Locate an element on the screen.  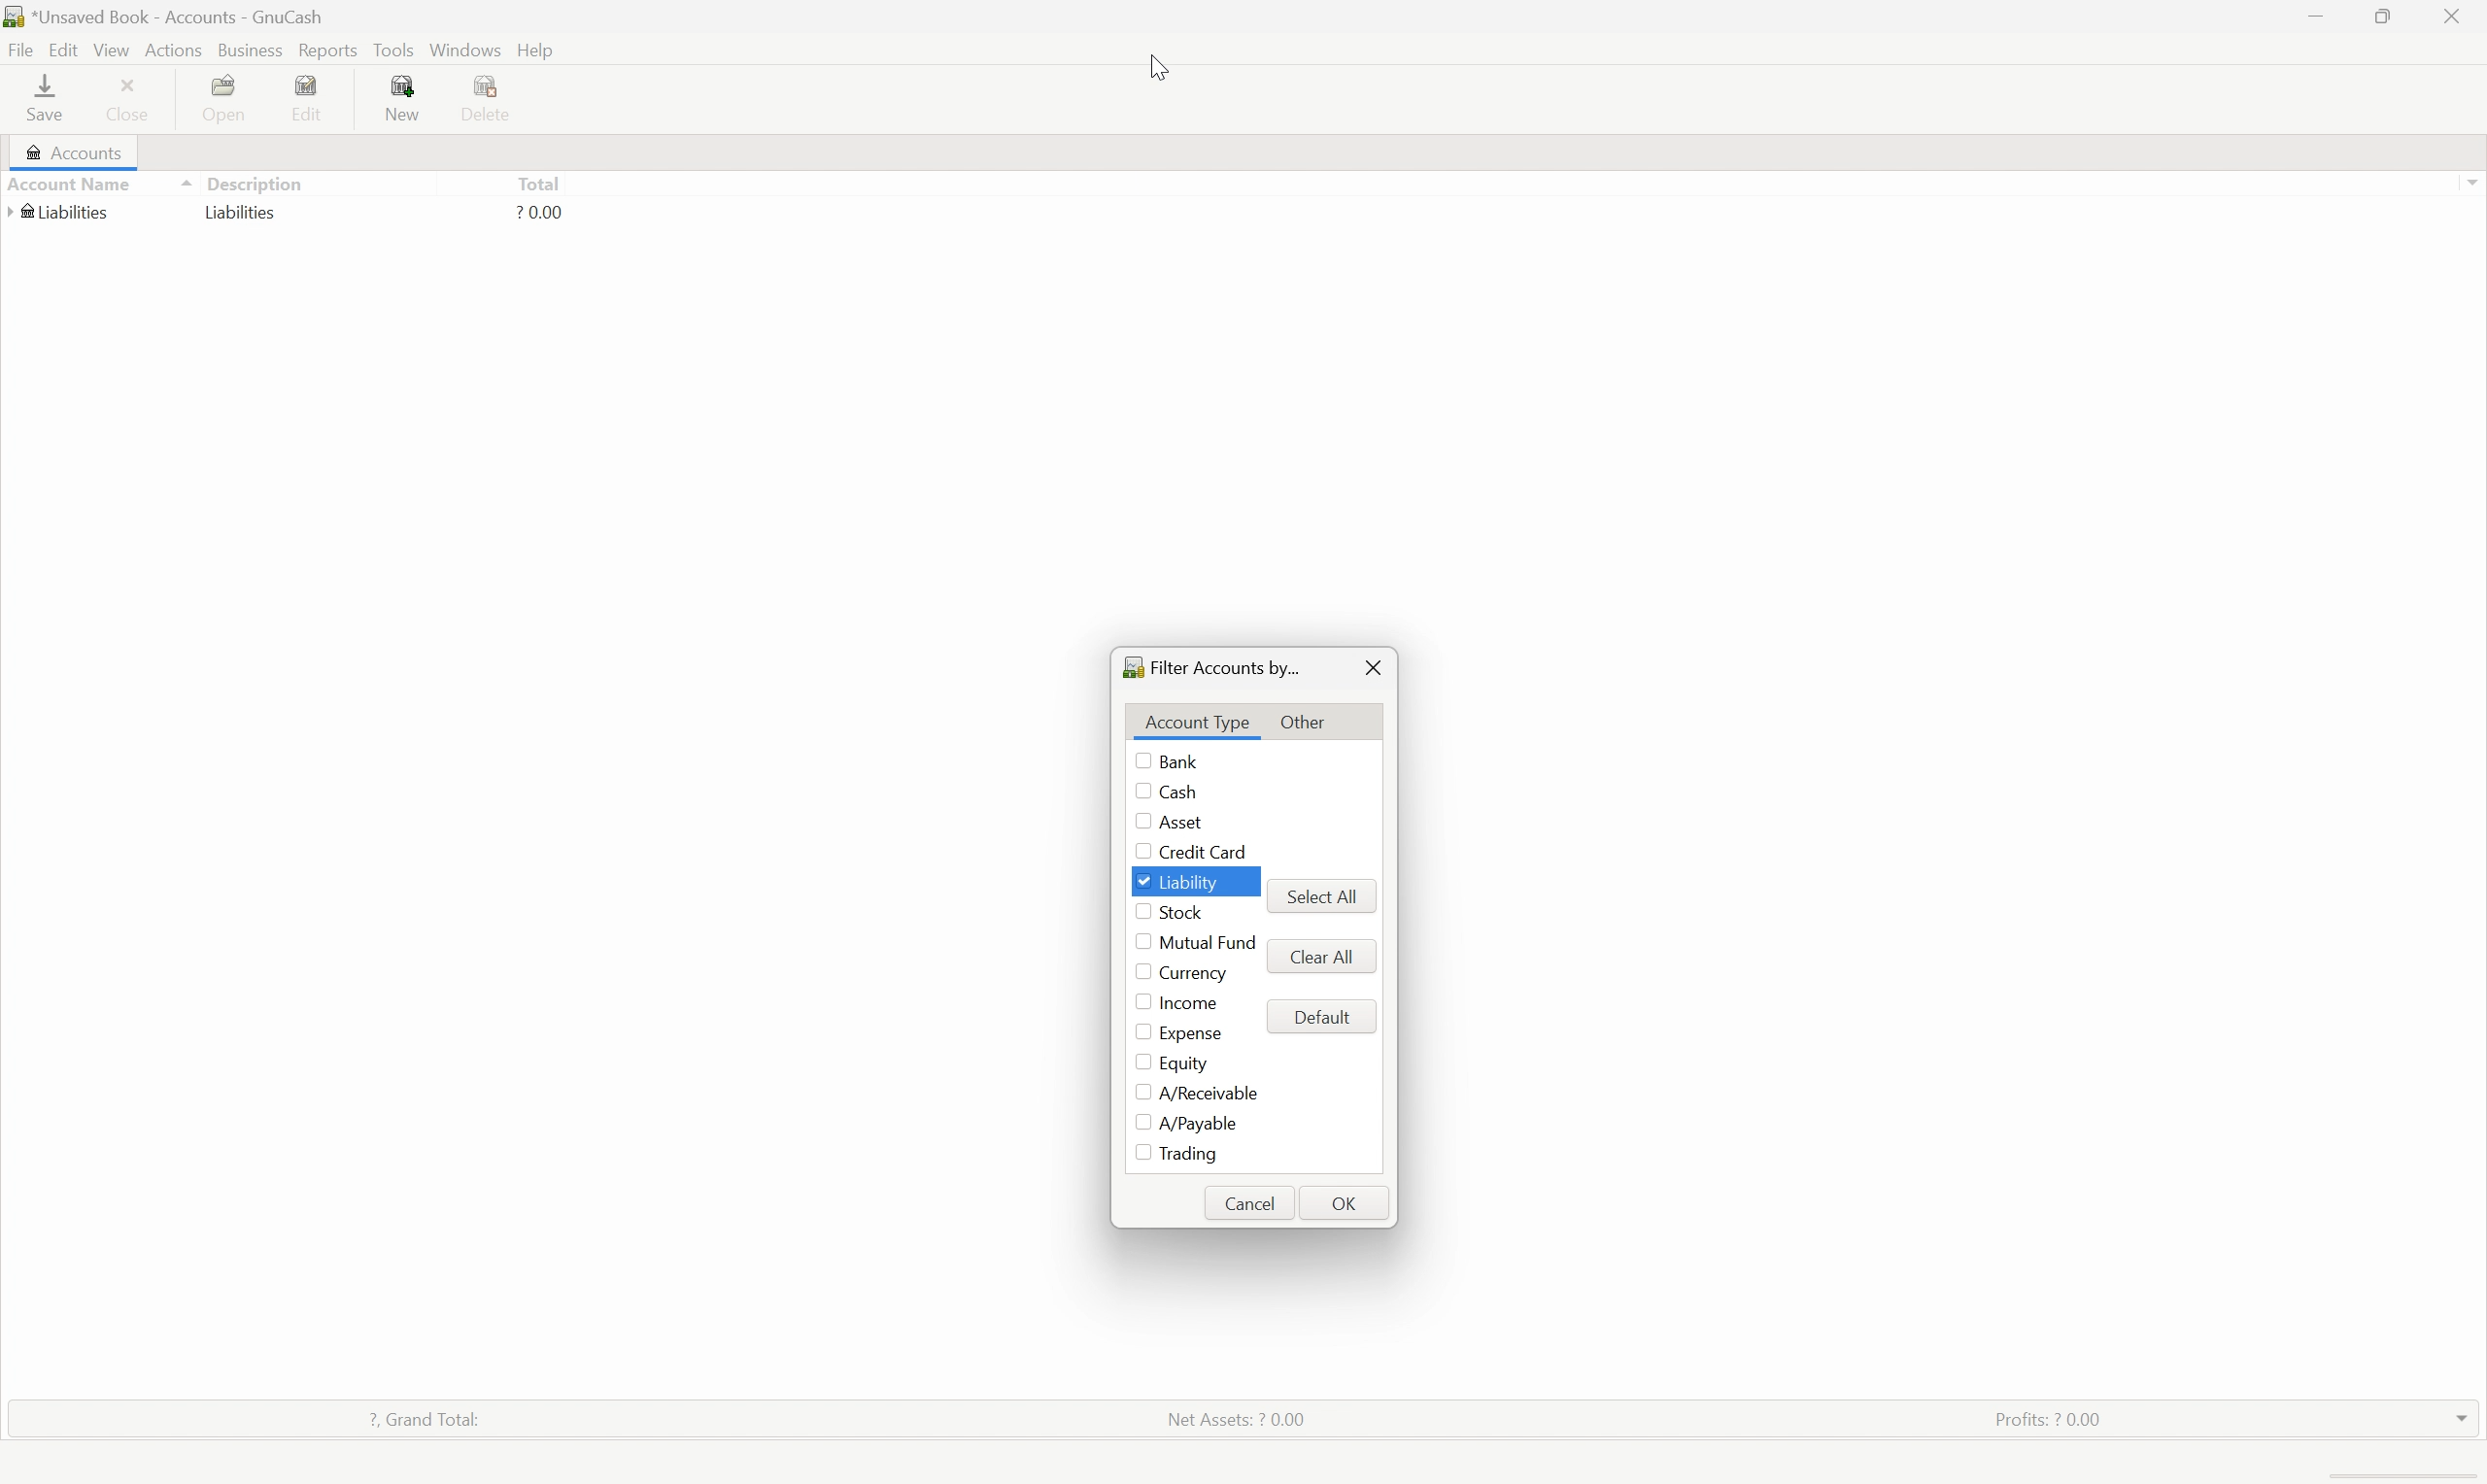
Credit Card is located at coordinates (1214, 854).